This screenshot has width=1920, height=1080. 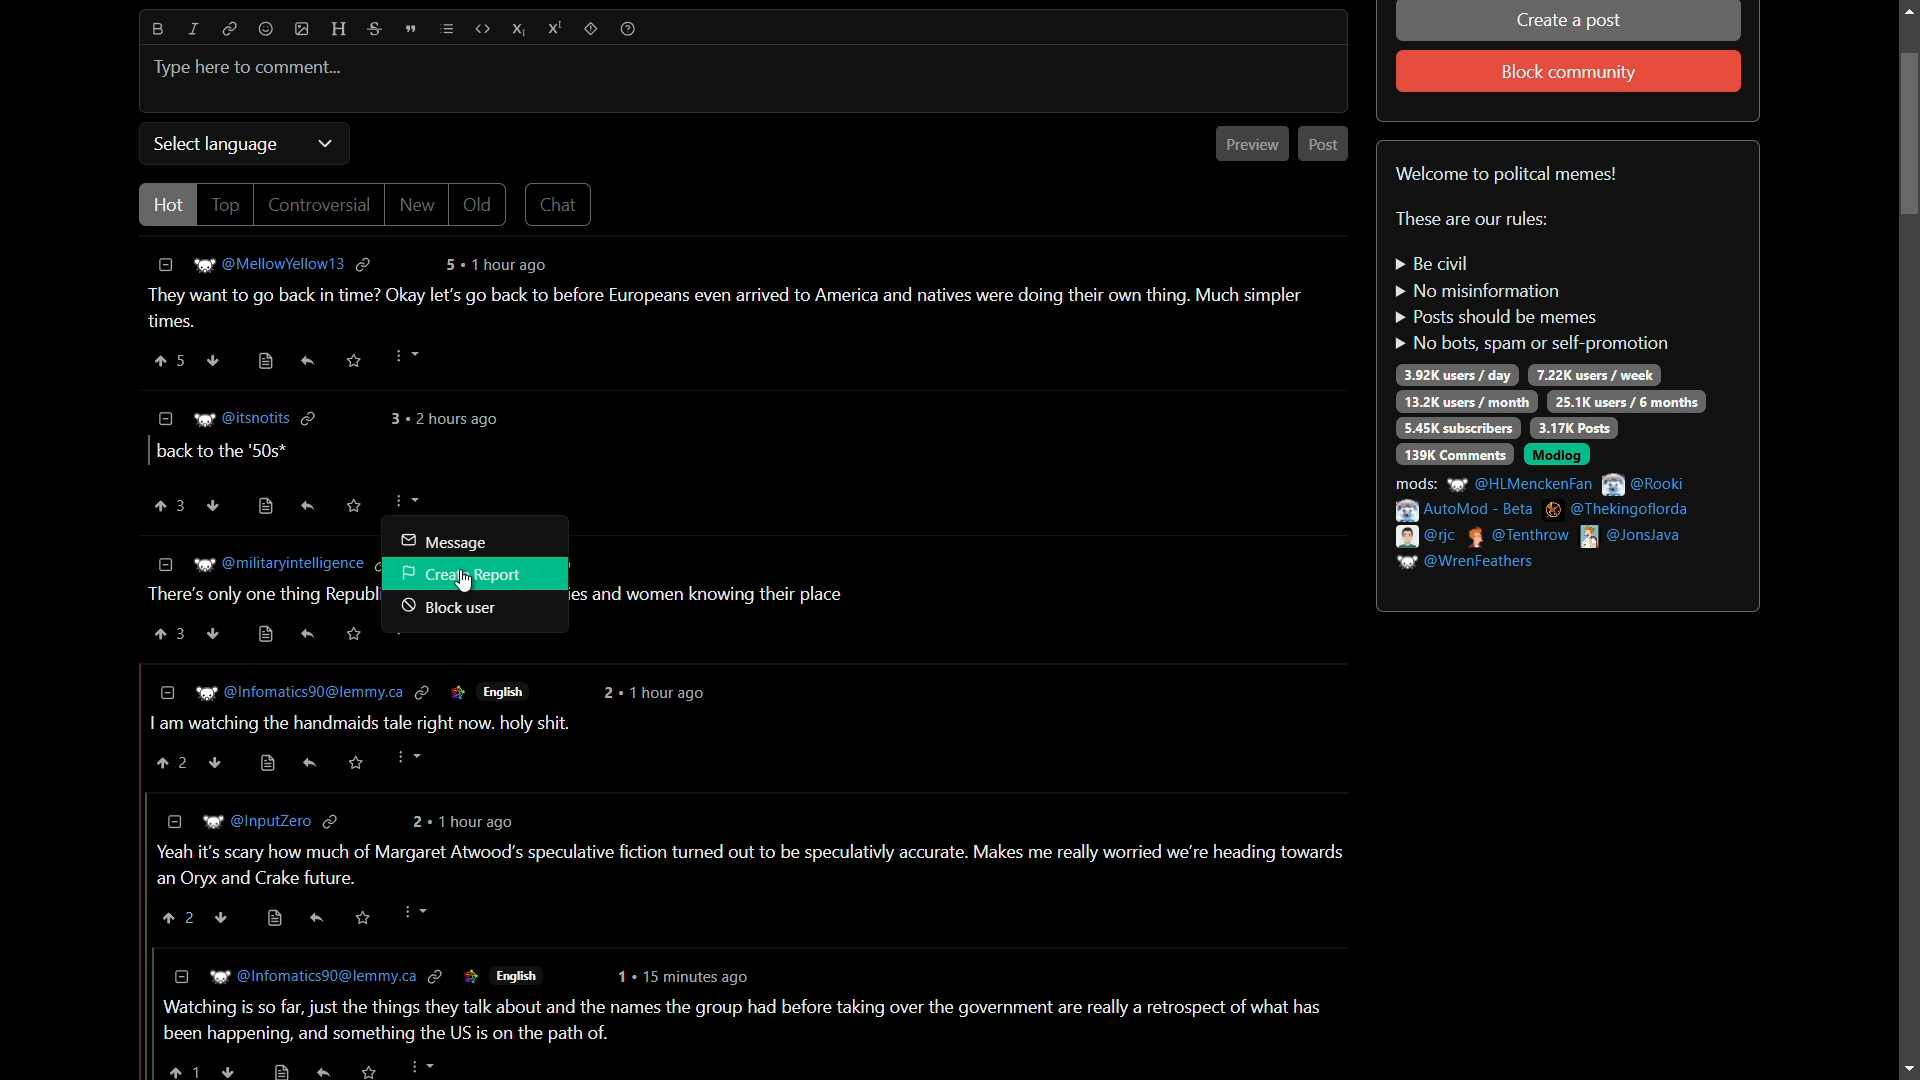 What do you see at coordinates (220, 453) in the screenshot?
I see `comment-2` at bounding box center [220, 453].